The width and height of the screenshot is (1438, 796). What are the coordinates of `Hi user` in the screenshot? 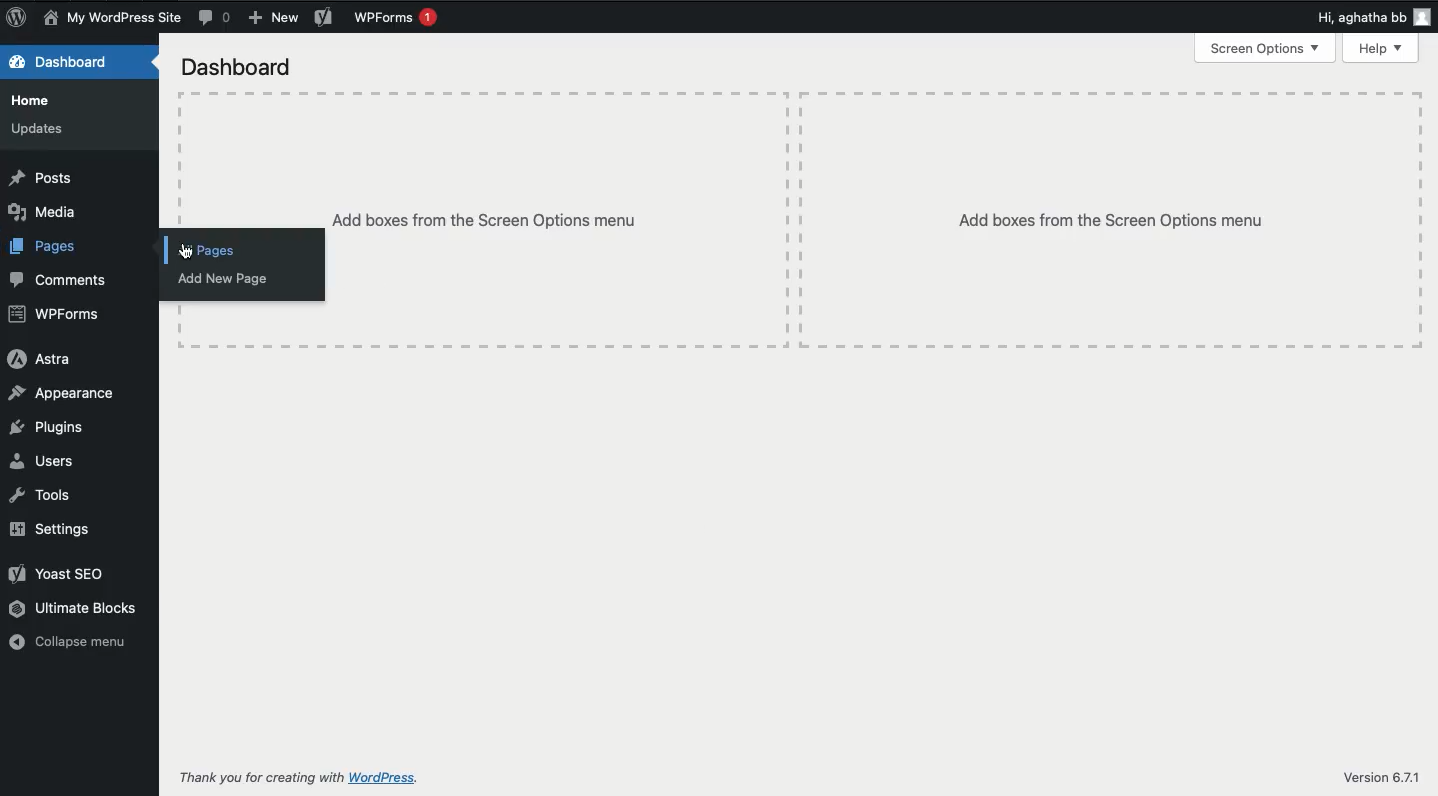 It's located at (1374, 18).